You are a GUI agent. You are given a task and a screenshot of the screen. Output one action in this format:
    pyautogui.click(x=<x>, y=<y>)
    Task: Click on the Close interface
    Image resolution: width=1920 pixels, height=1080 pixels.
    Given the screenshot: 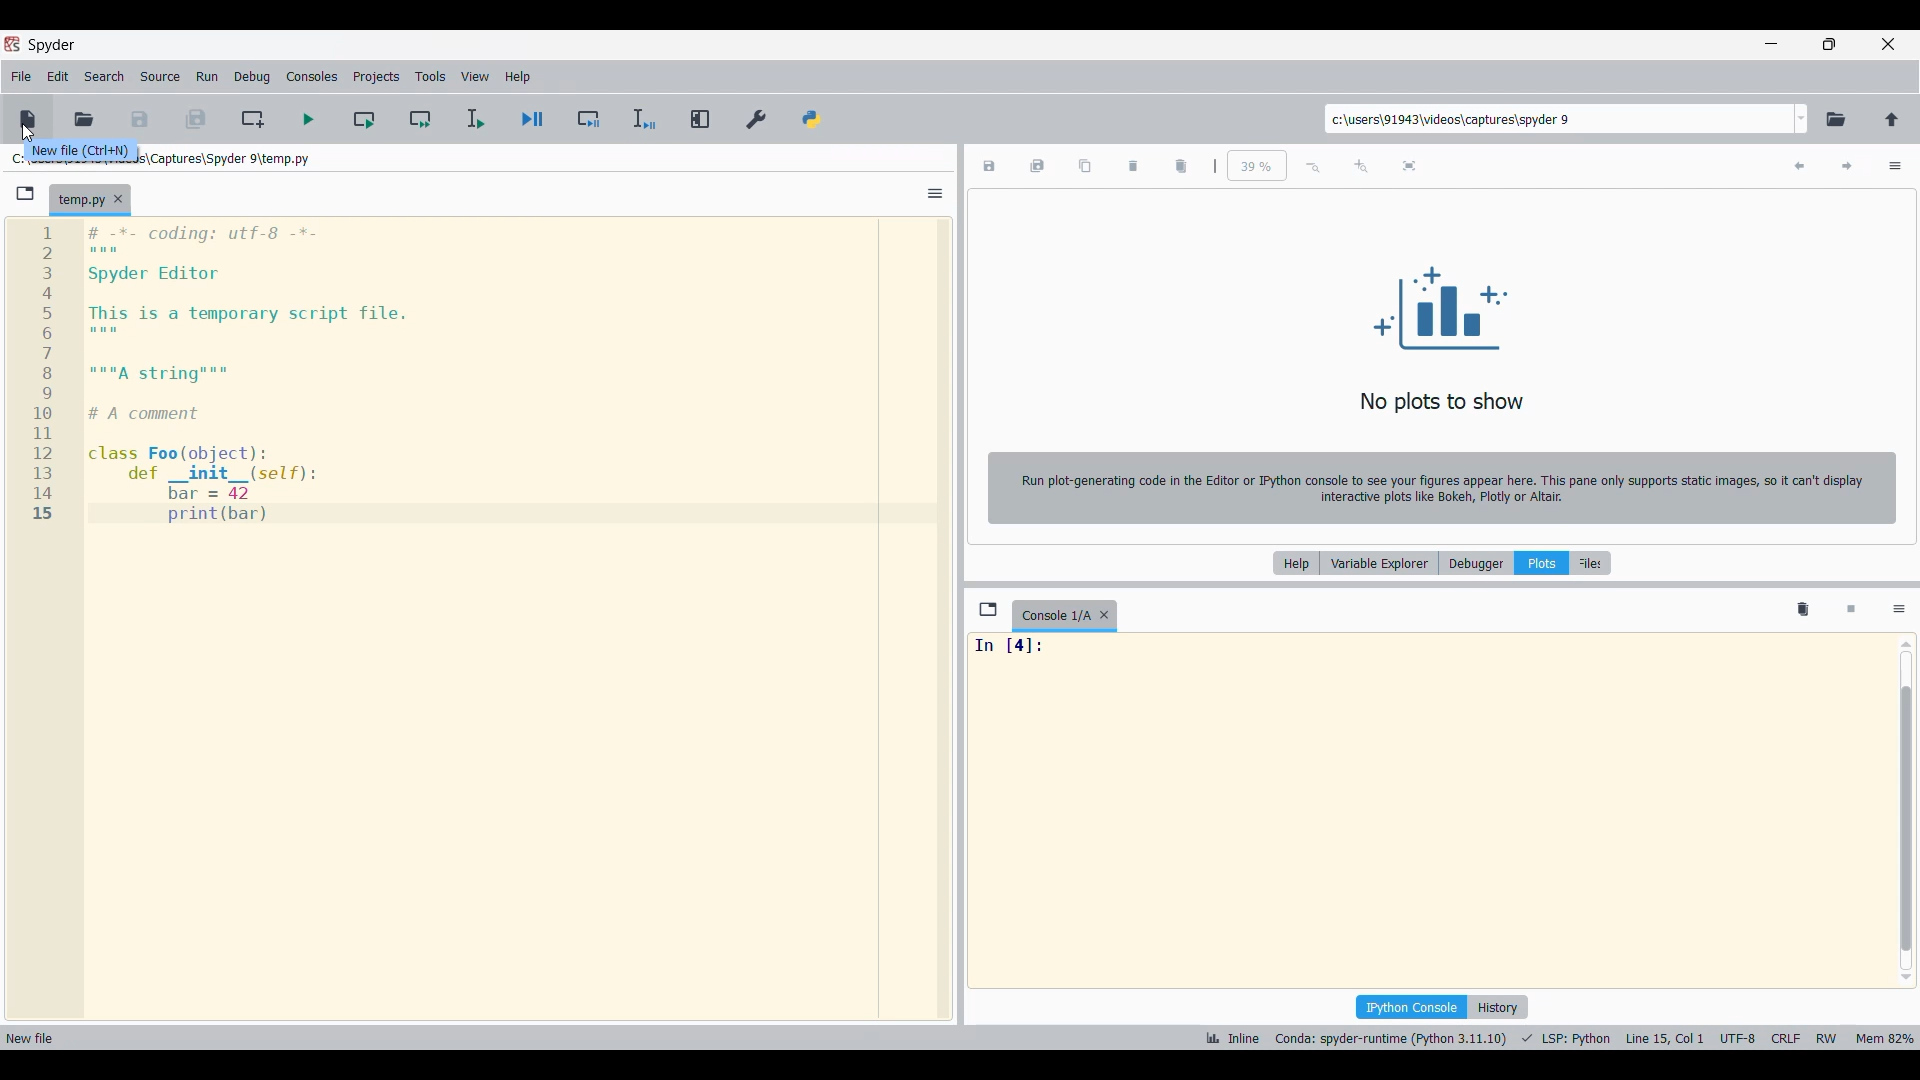 What is the action you would take?
    pyautogui.click(x=1888, y=44)
    